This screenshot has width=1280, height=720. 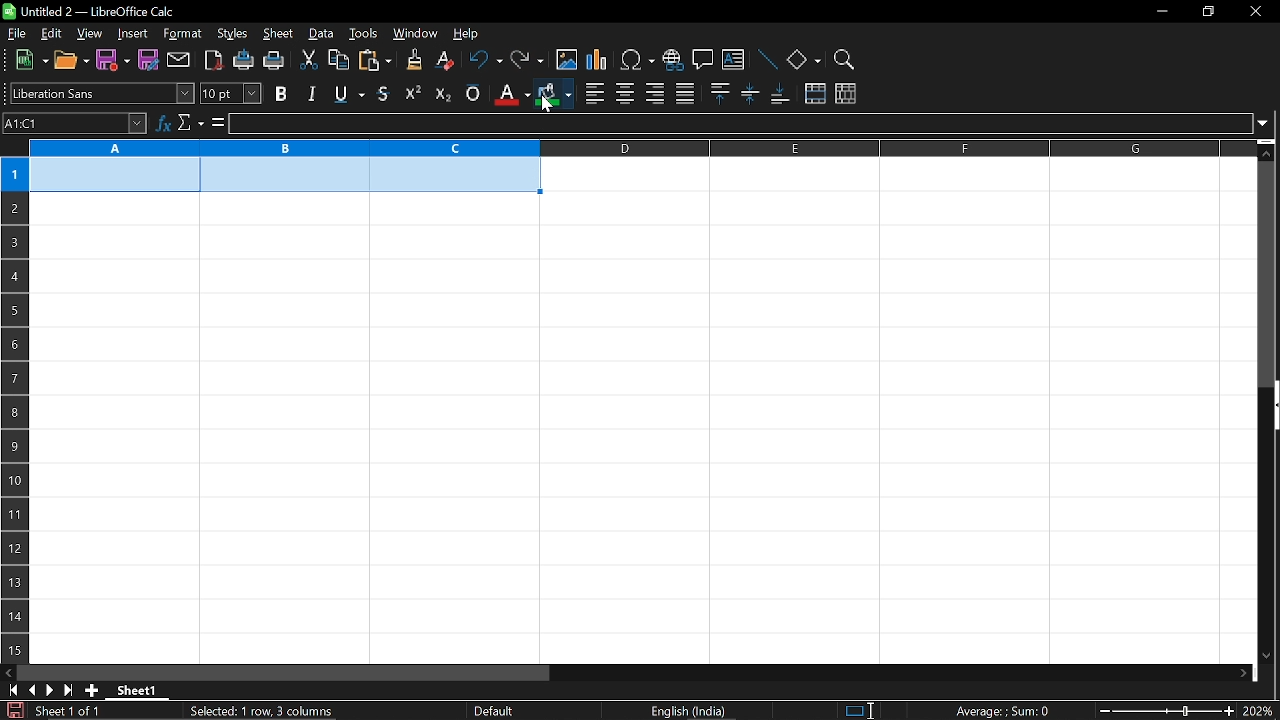 What do you see at coordinates (75, 124) in the screenshot?
I see `Name box` at bounding box center [75, 124].